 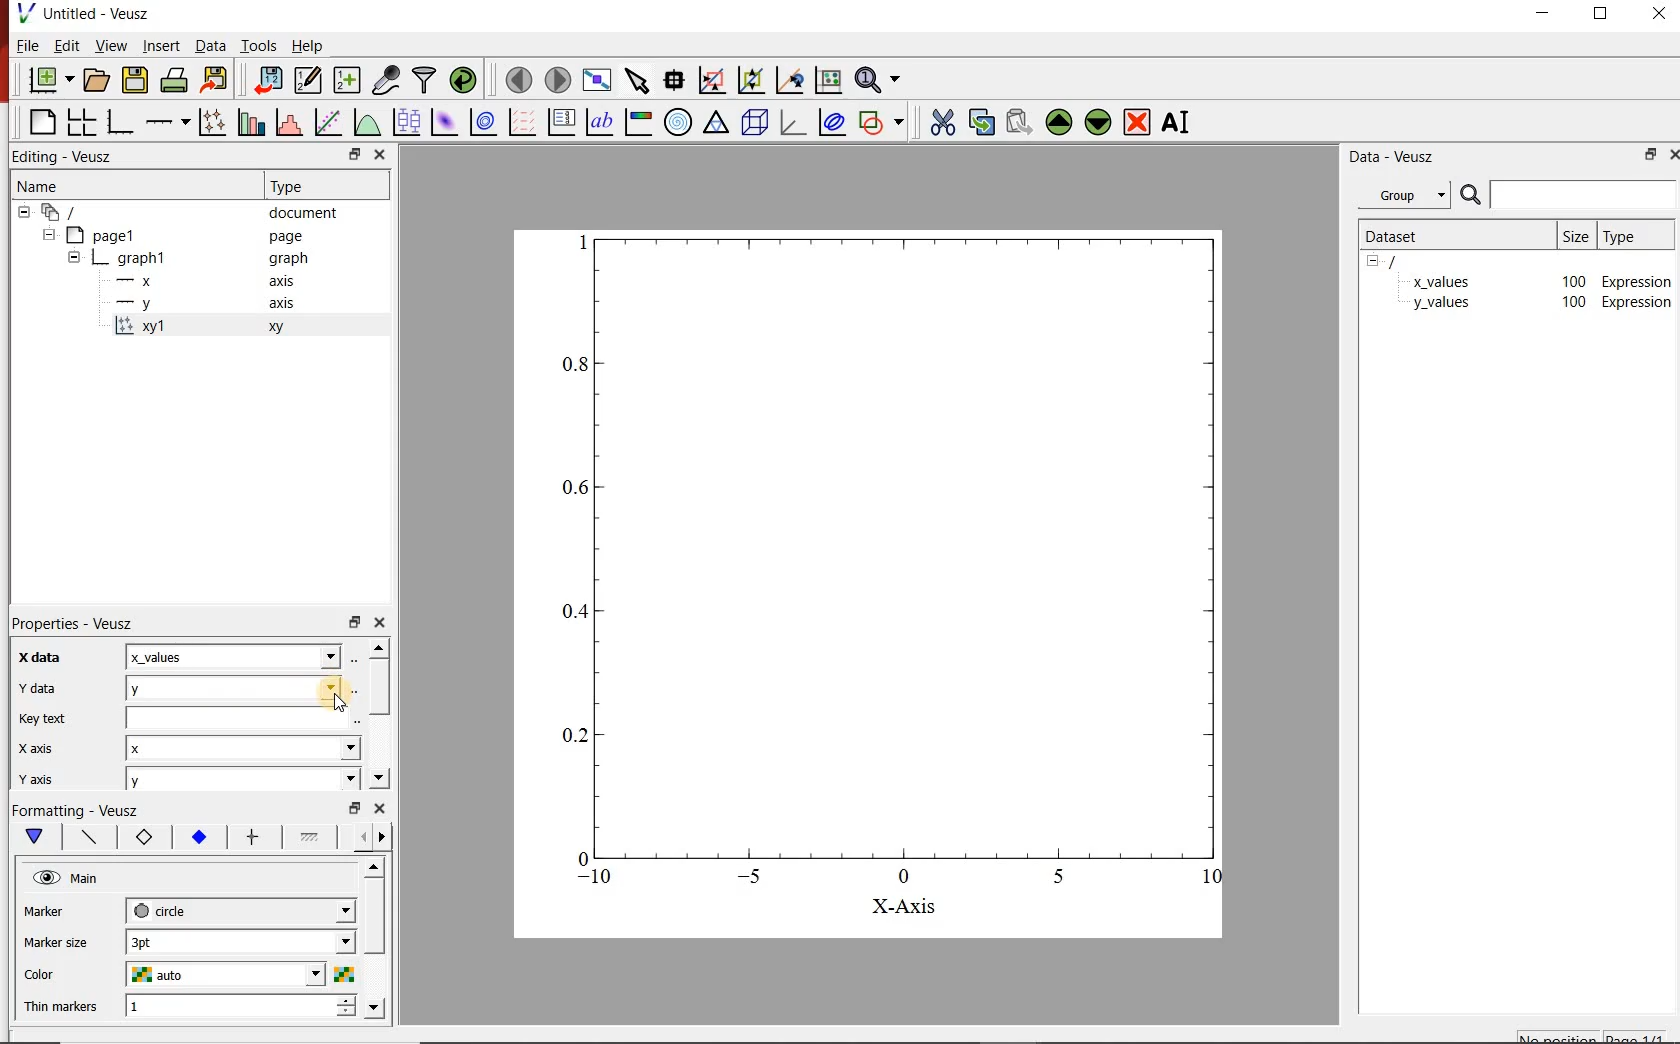 I want to click on view plot fullscreen, so click(x=600, y=80).